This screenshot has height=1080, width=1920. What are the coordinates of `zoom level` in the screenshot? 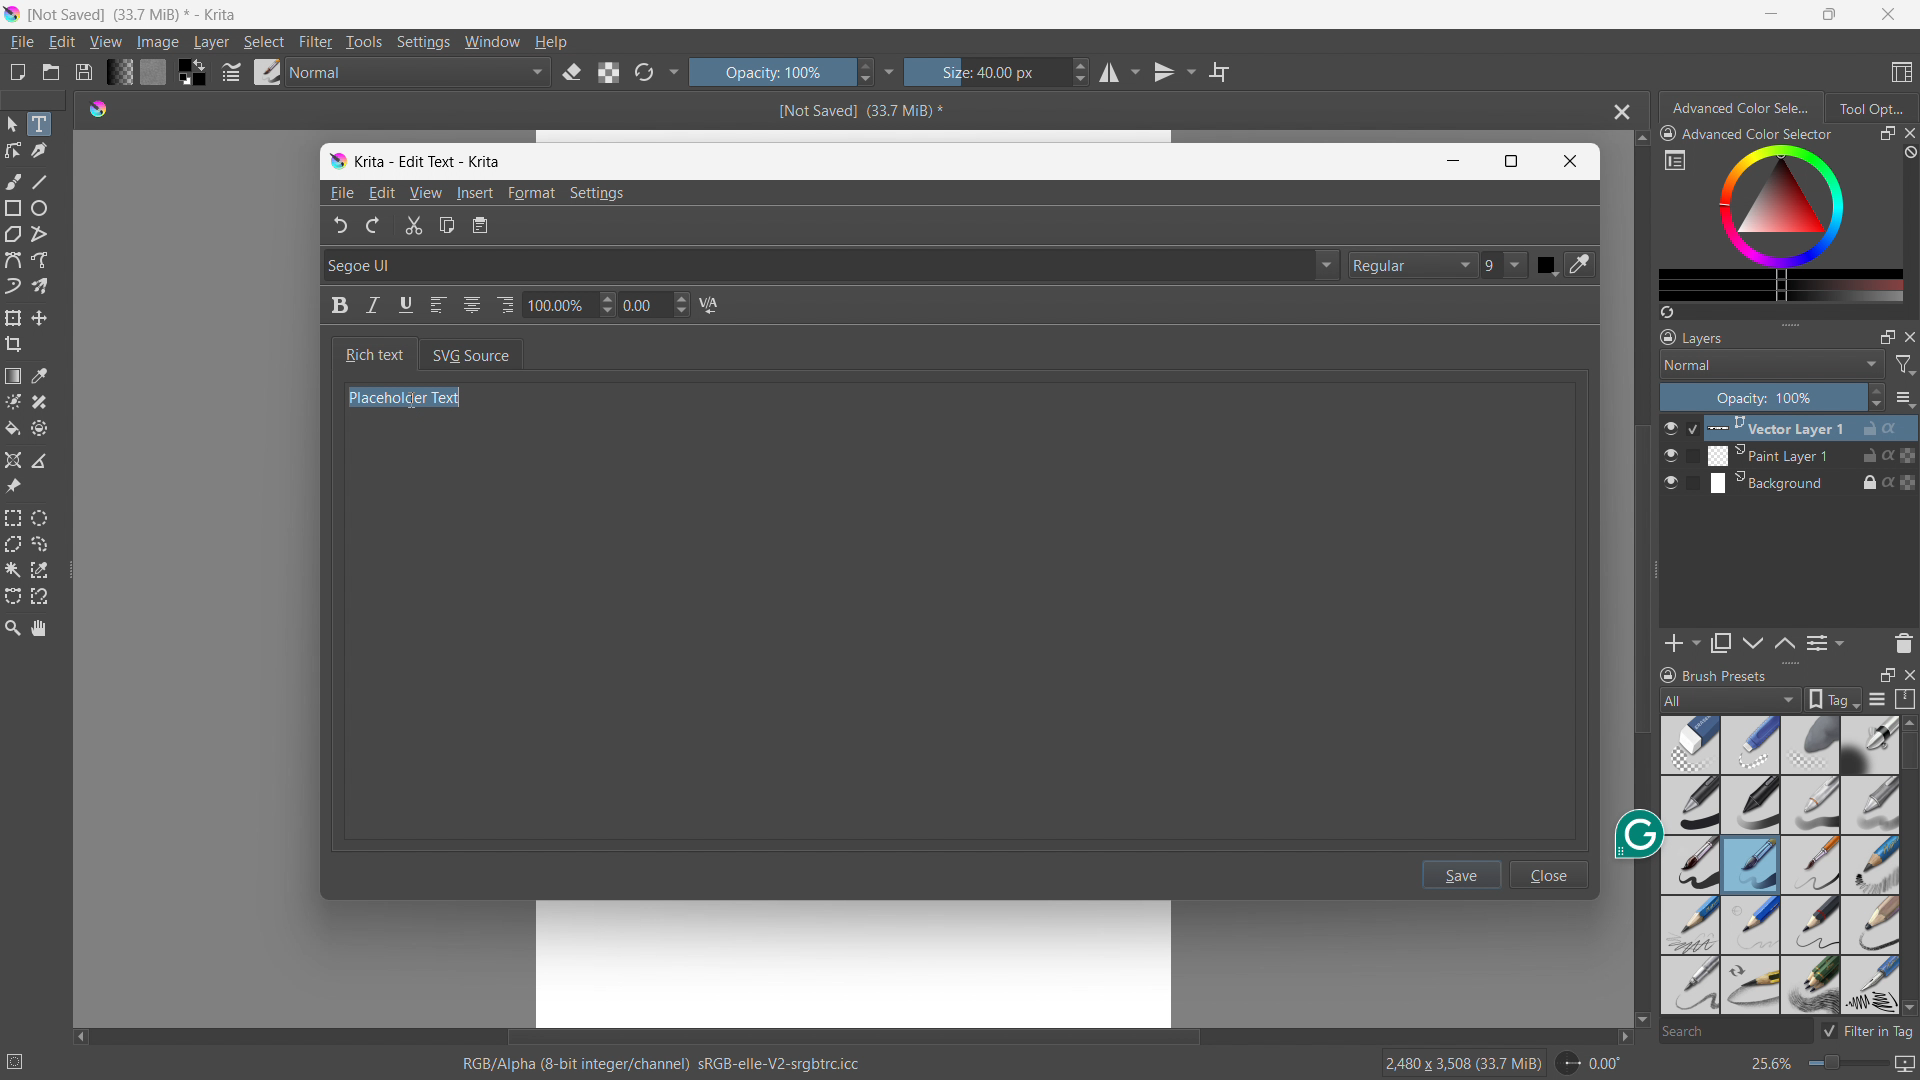 It's located at (1832, 1065).